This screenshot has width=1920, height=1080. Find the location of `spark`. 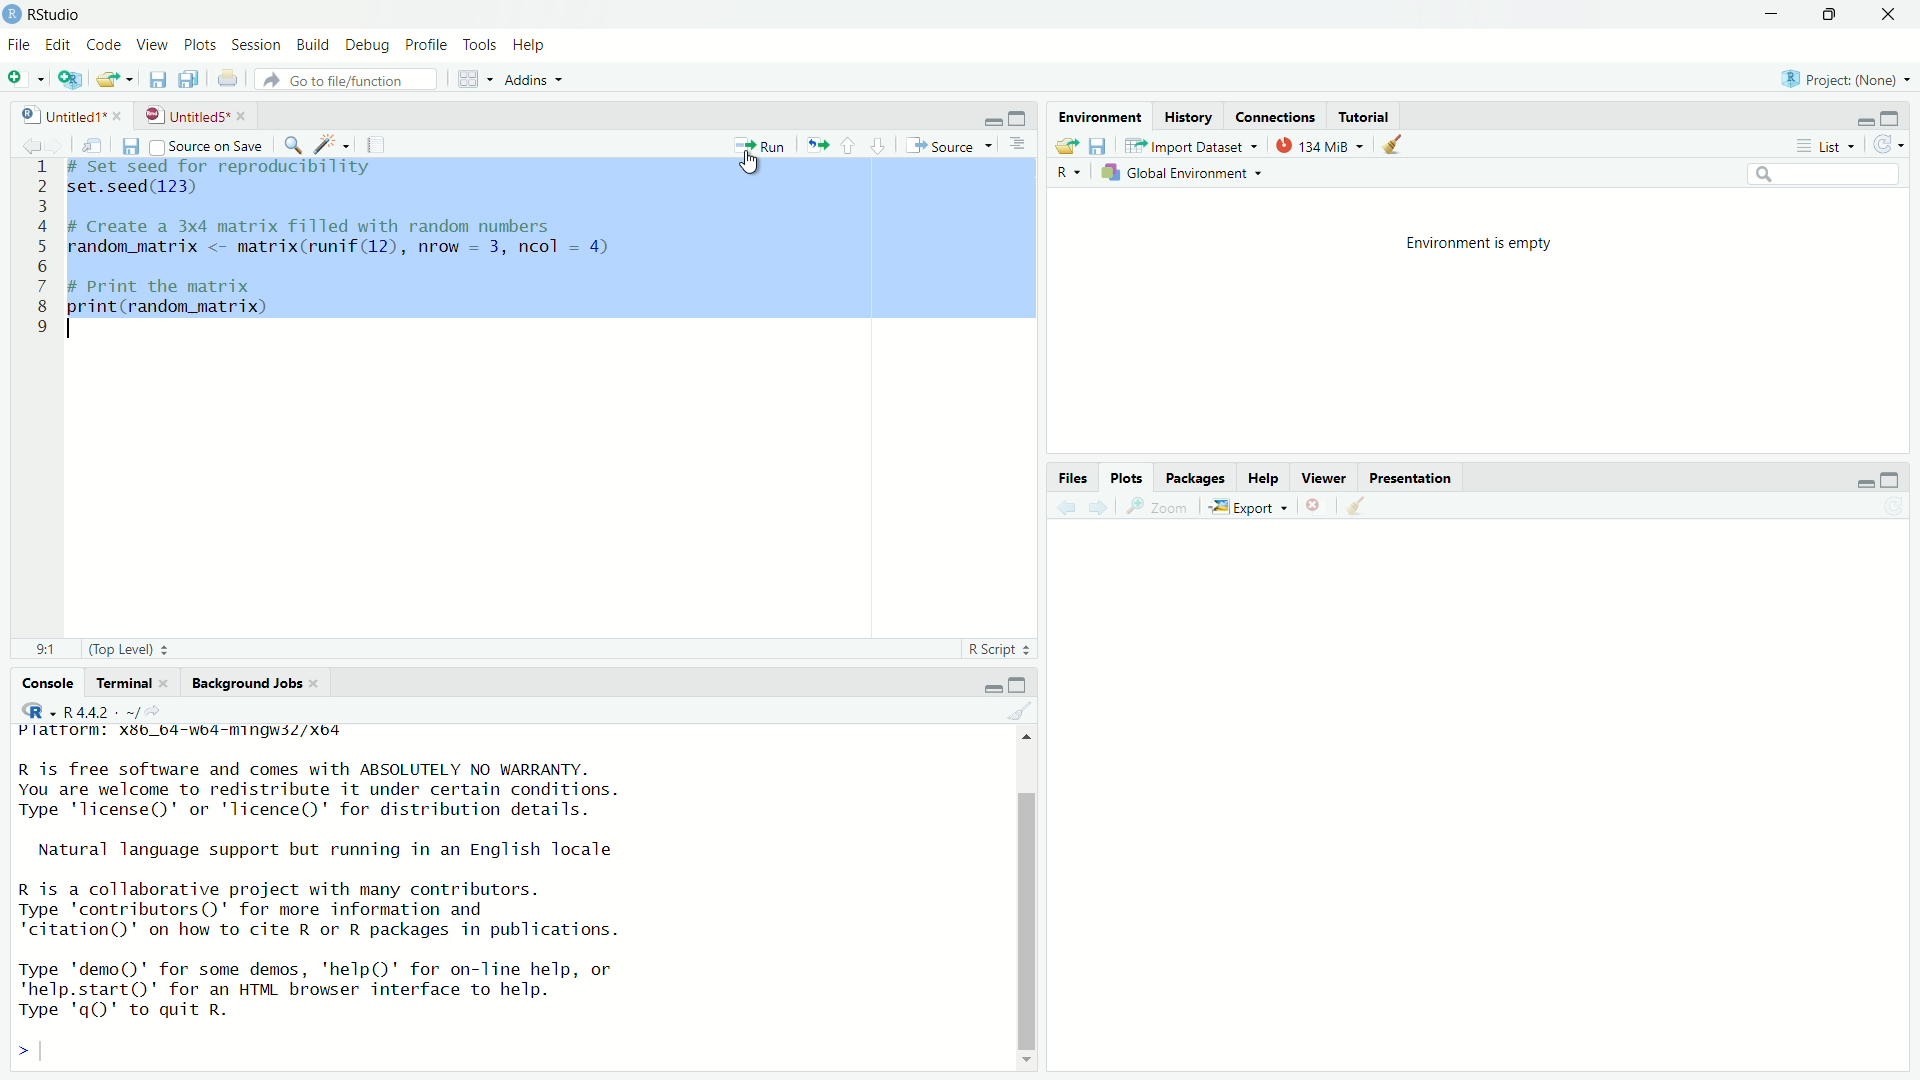

spark is located at coordinates (330, 142).